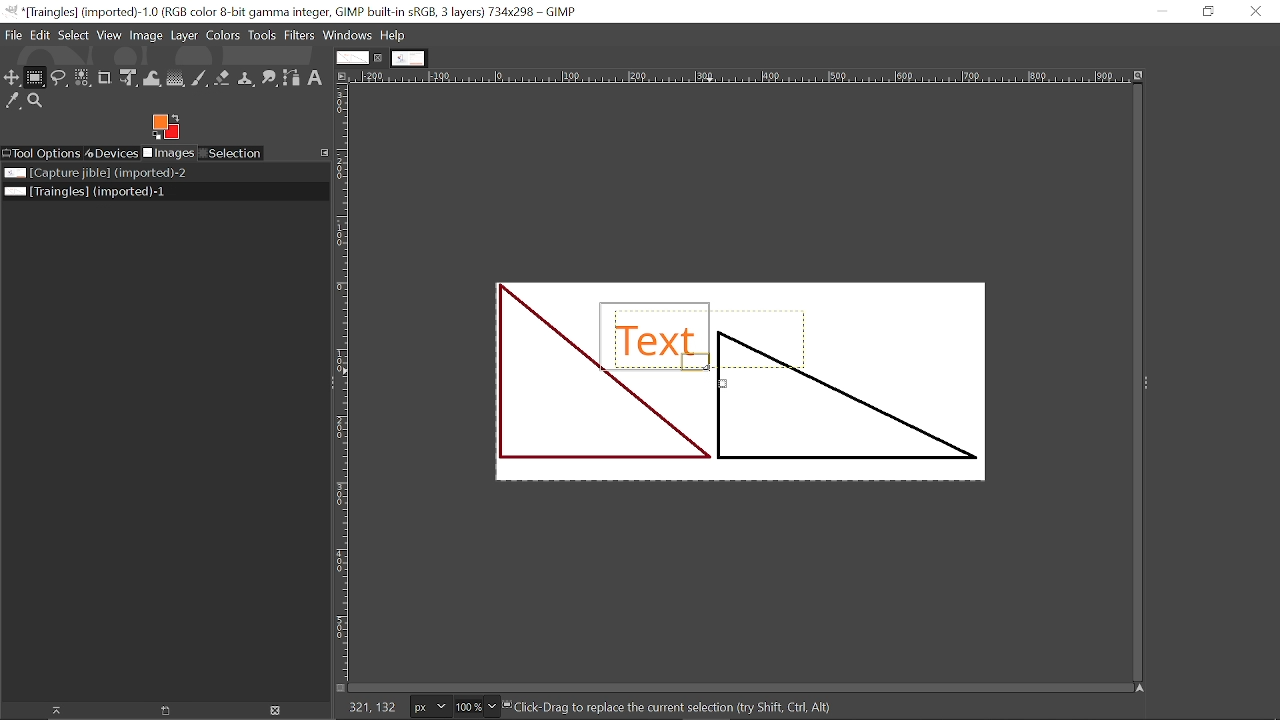 This screenshot has height=720, width=1280. Describe the element at coordinates (1145, 380) in the screenshot. I see `expand` at that location.